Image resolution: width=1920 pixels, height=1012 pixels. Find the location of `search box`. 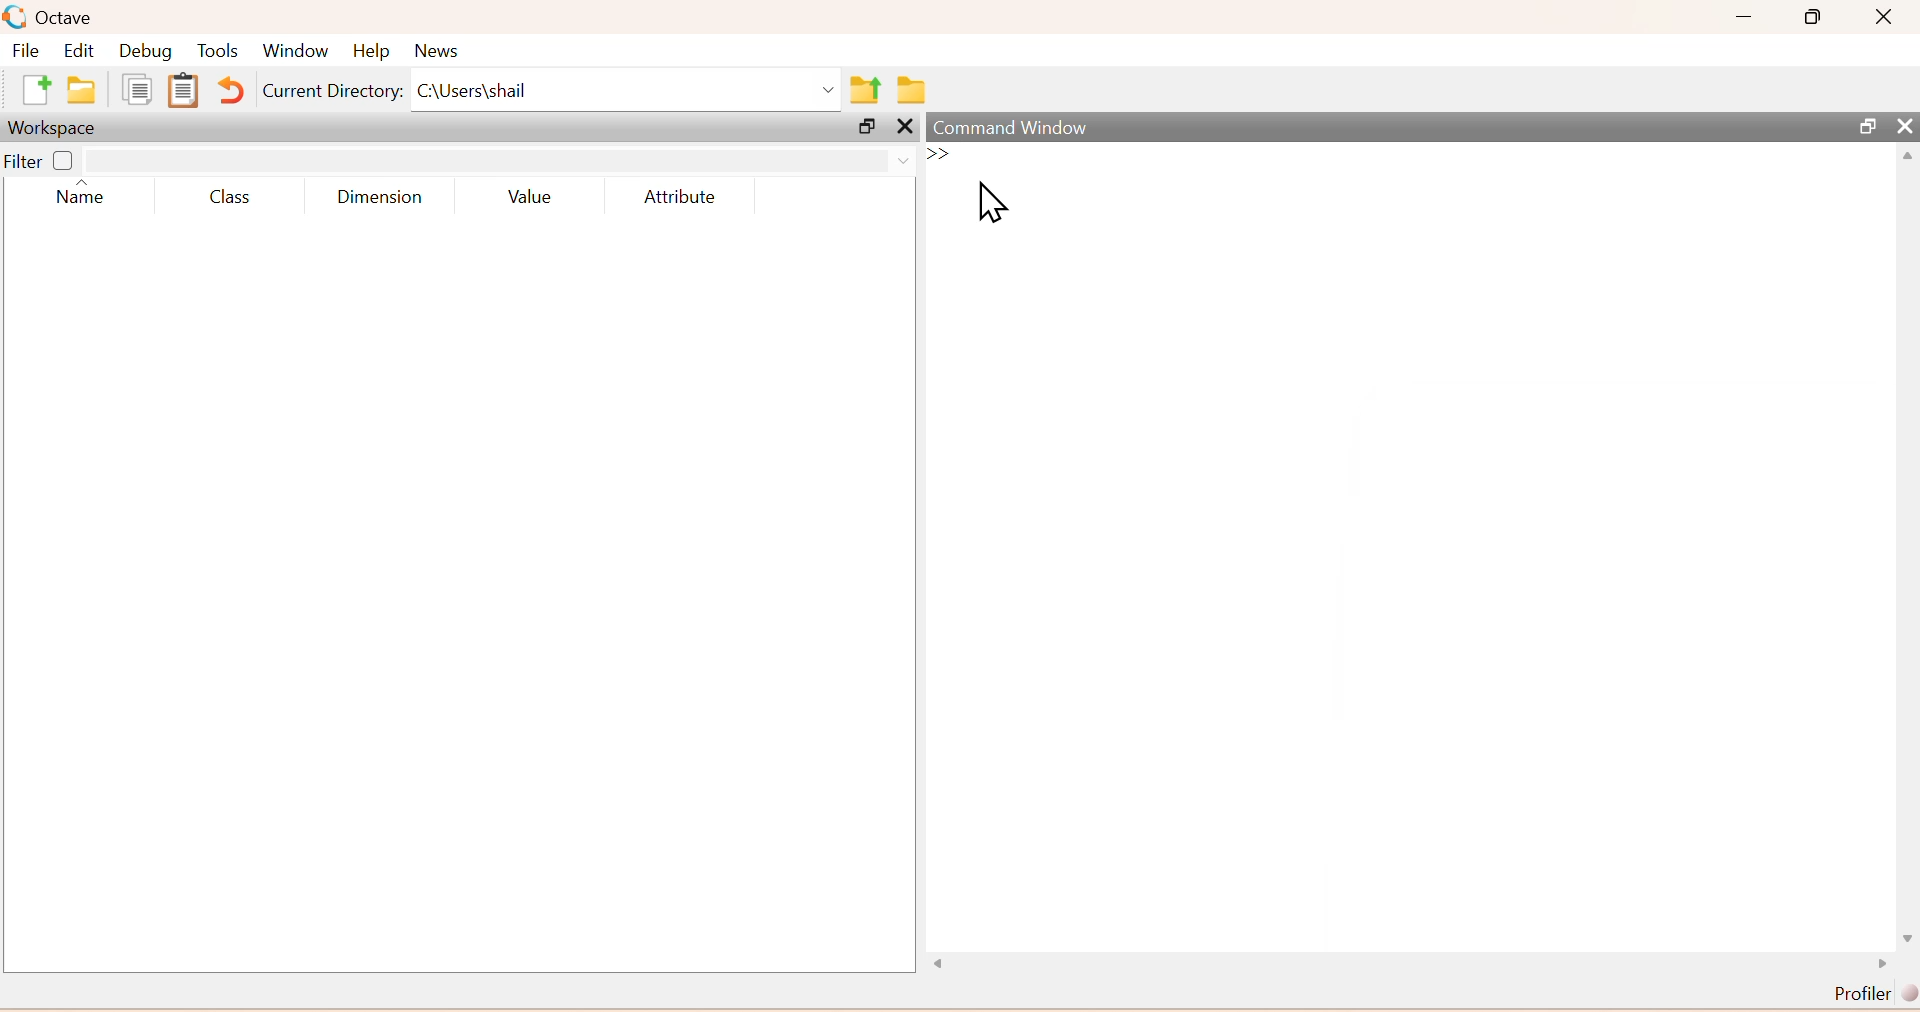

search box is located at coordinates (485, 160).